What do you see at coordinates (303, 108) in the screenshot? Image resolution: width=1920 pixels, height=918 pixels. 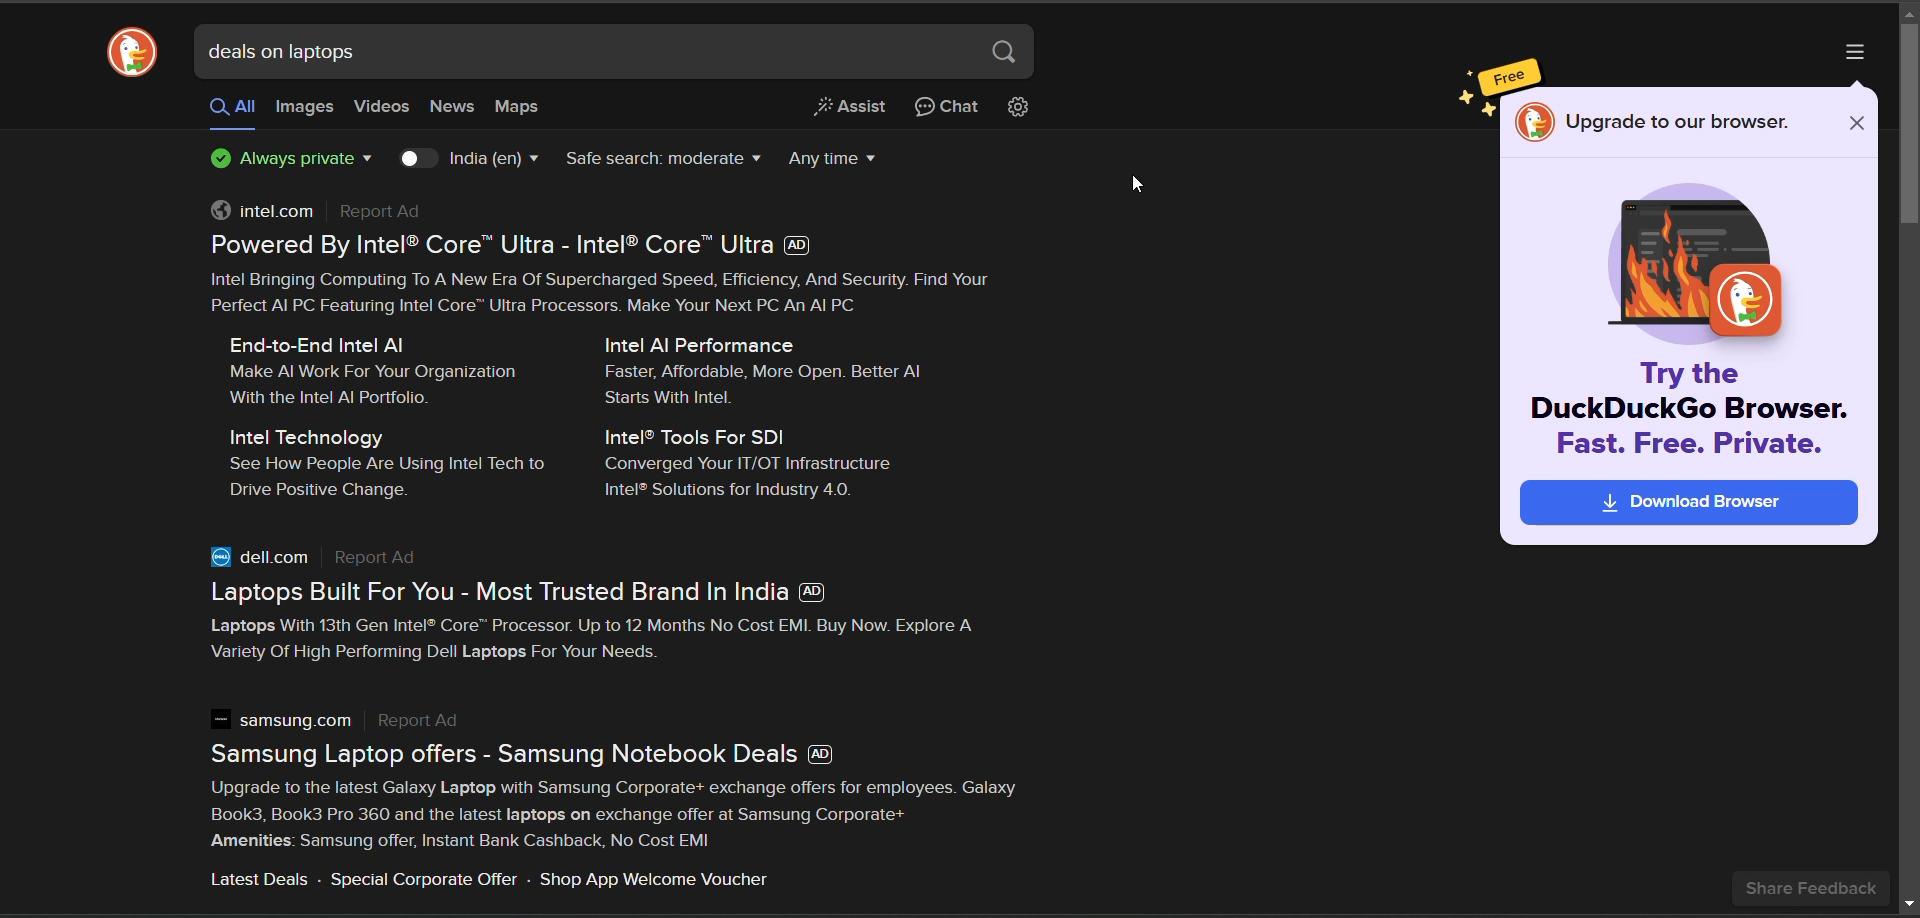 I see `images` at bounding box center [303, 108].